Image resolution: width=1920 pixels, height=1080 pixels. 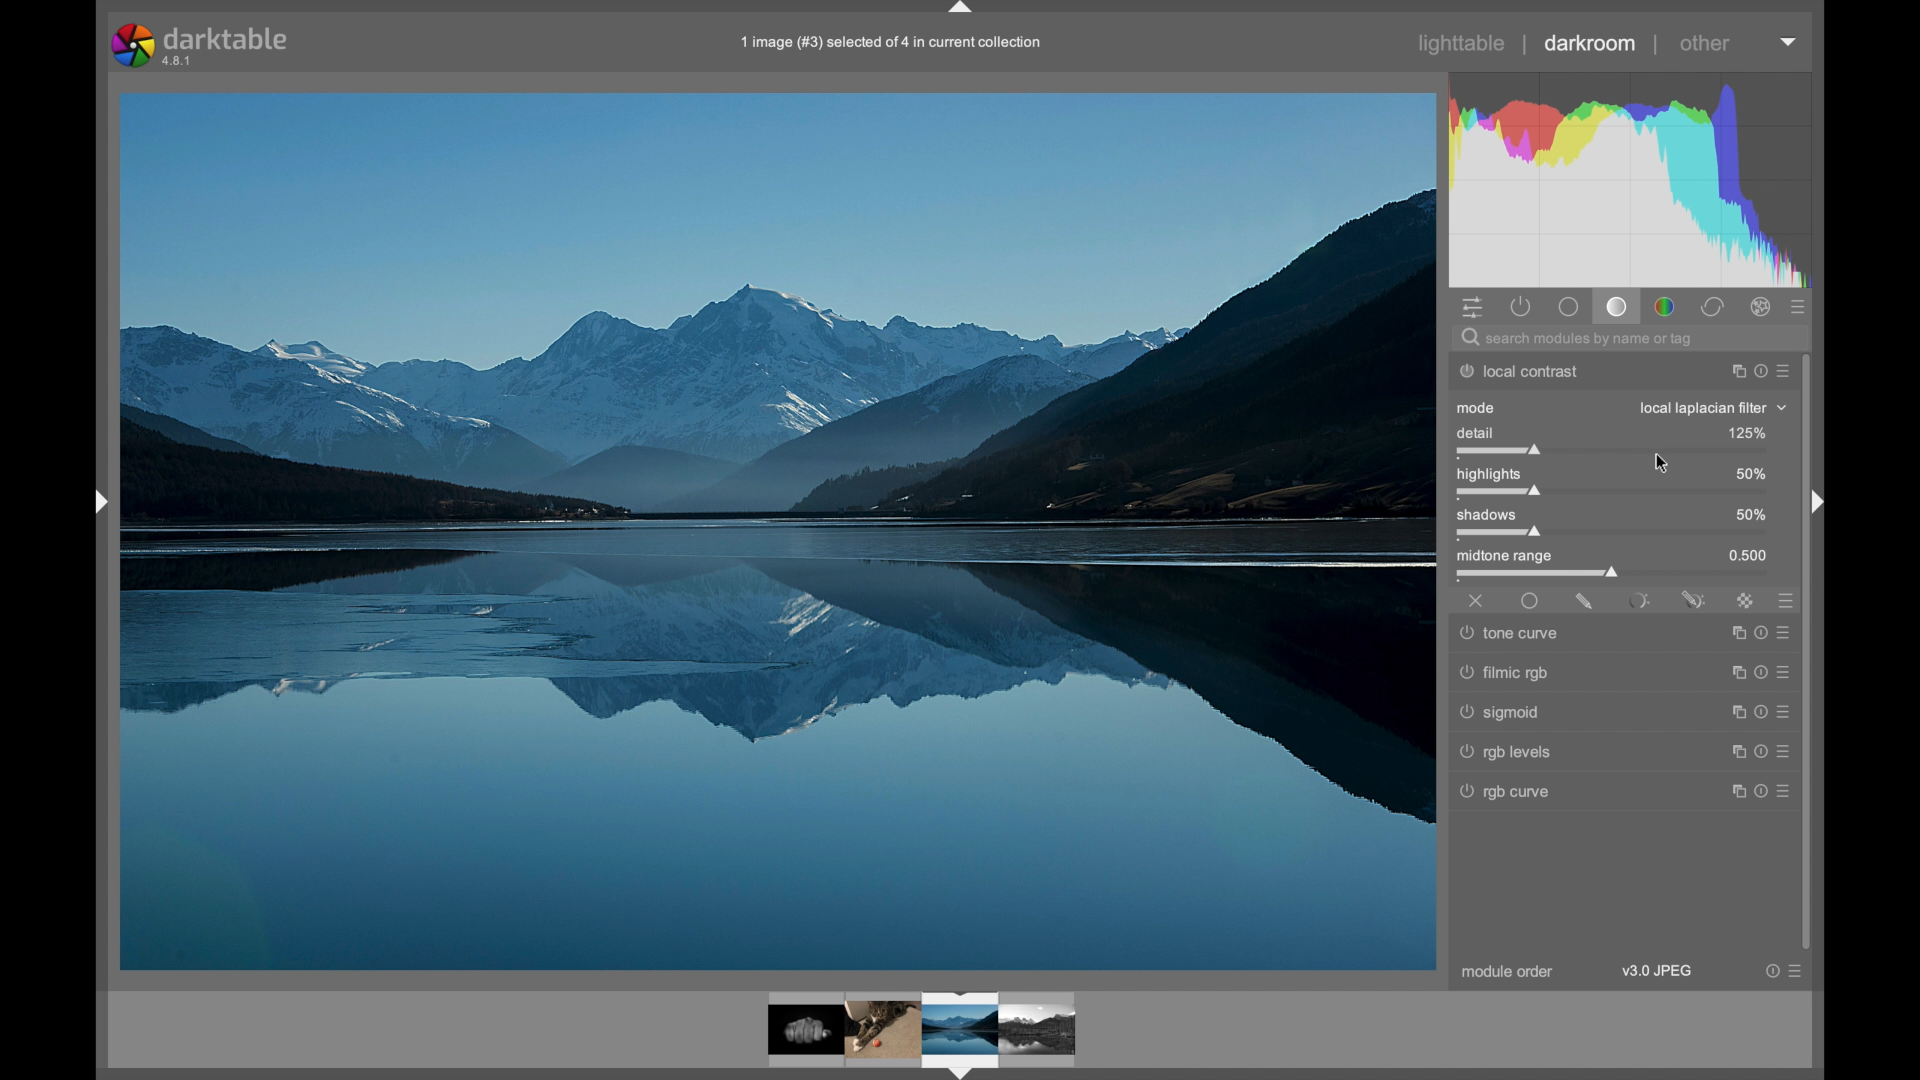 I want to click on more options, so click(x=1760, y=752).